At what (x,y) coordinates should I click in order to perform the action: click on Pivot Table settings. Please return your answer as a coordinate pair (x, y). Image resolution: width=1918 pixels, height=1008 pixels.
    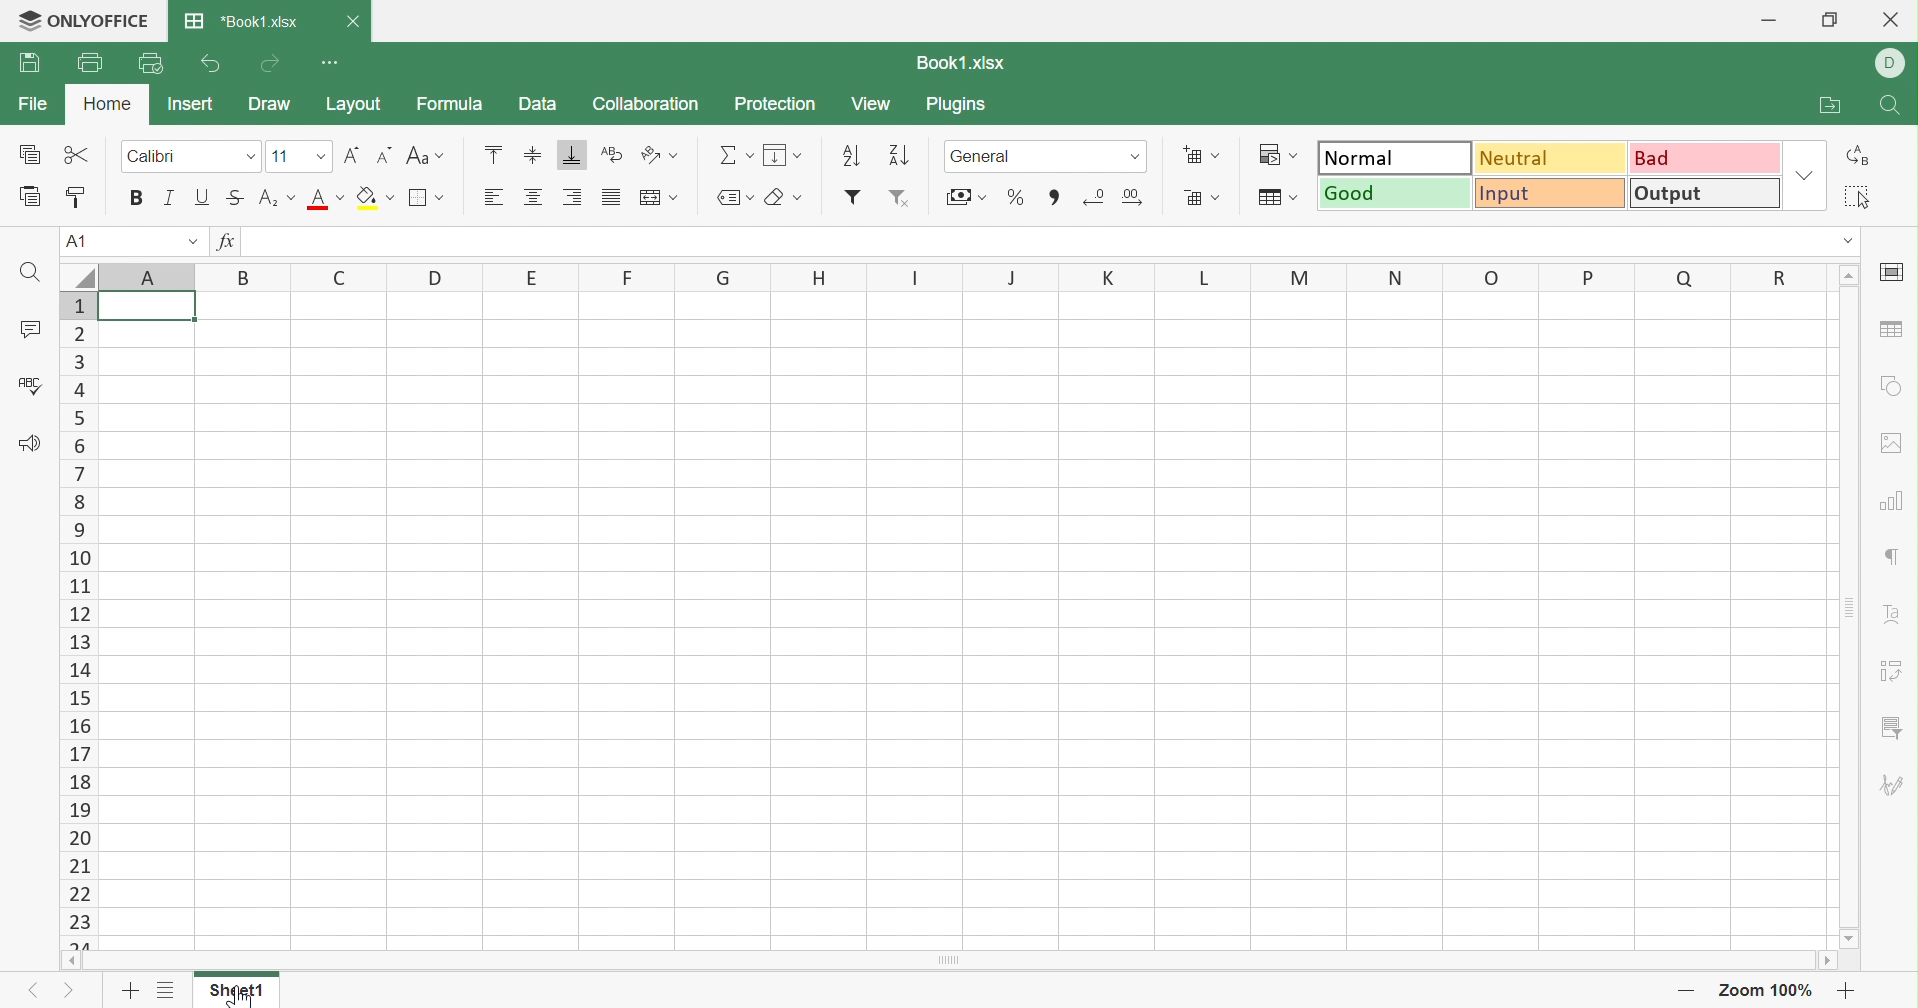
    Looking at the image, I should click on (1893, 671).